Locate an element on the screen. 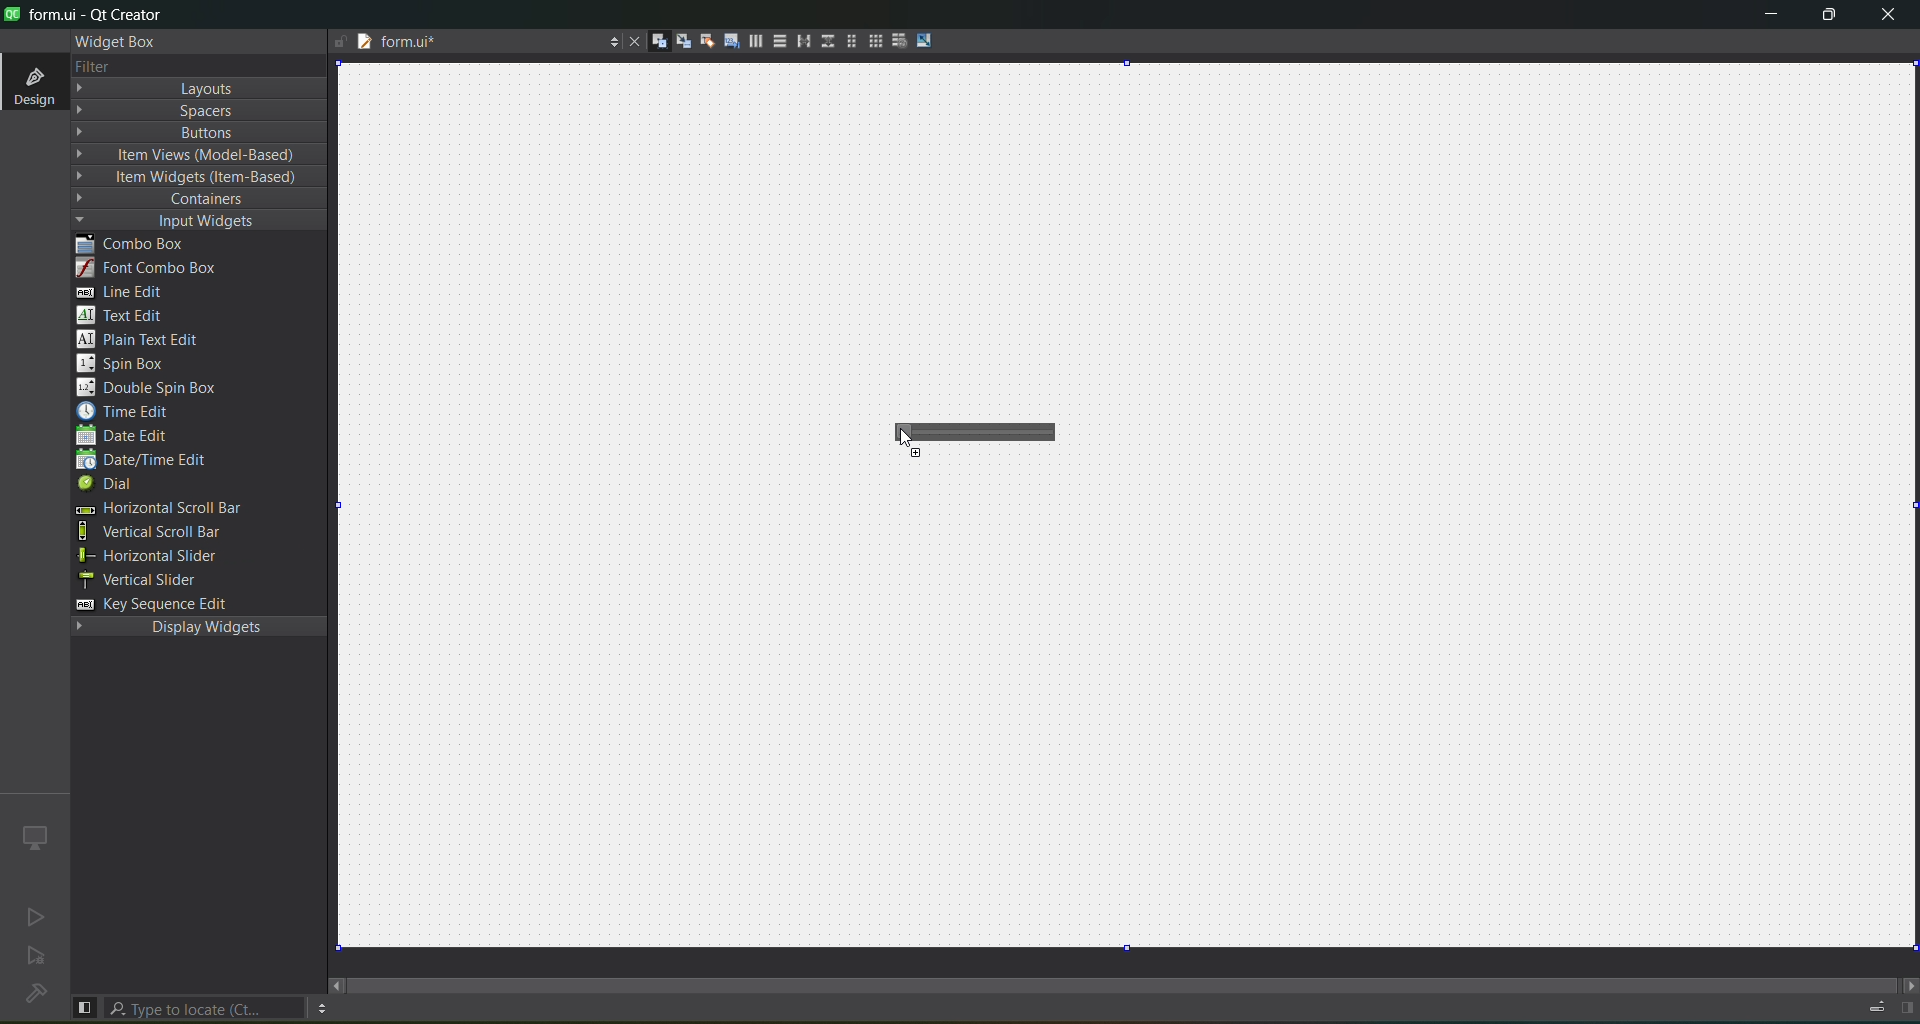 The height and width of the screenshot is (1024, 1920). move right is located at coordinates (1907, 982).